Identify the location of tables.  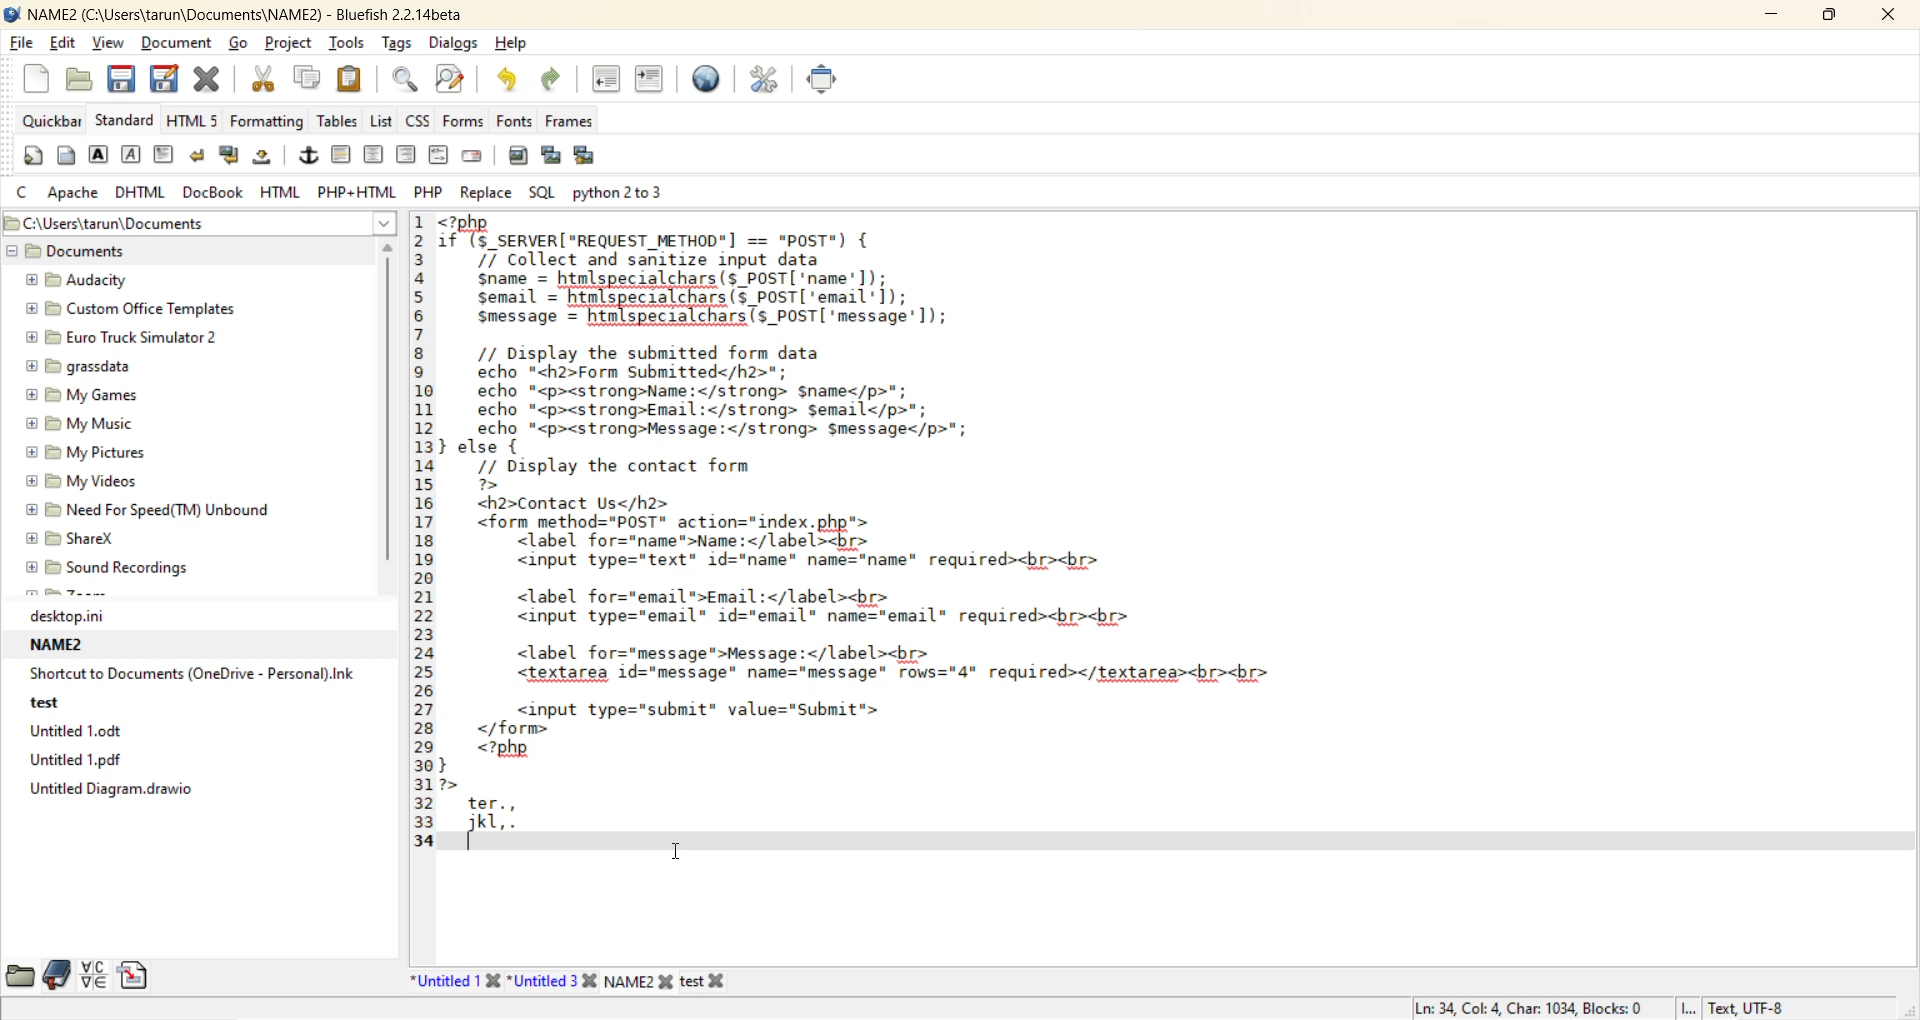
(337, 121).